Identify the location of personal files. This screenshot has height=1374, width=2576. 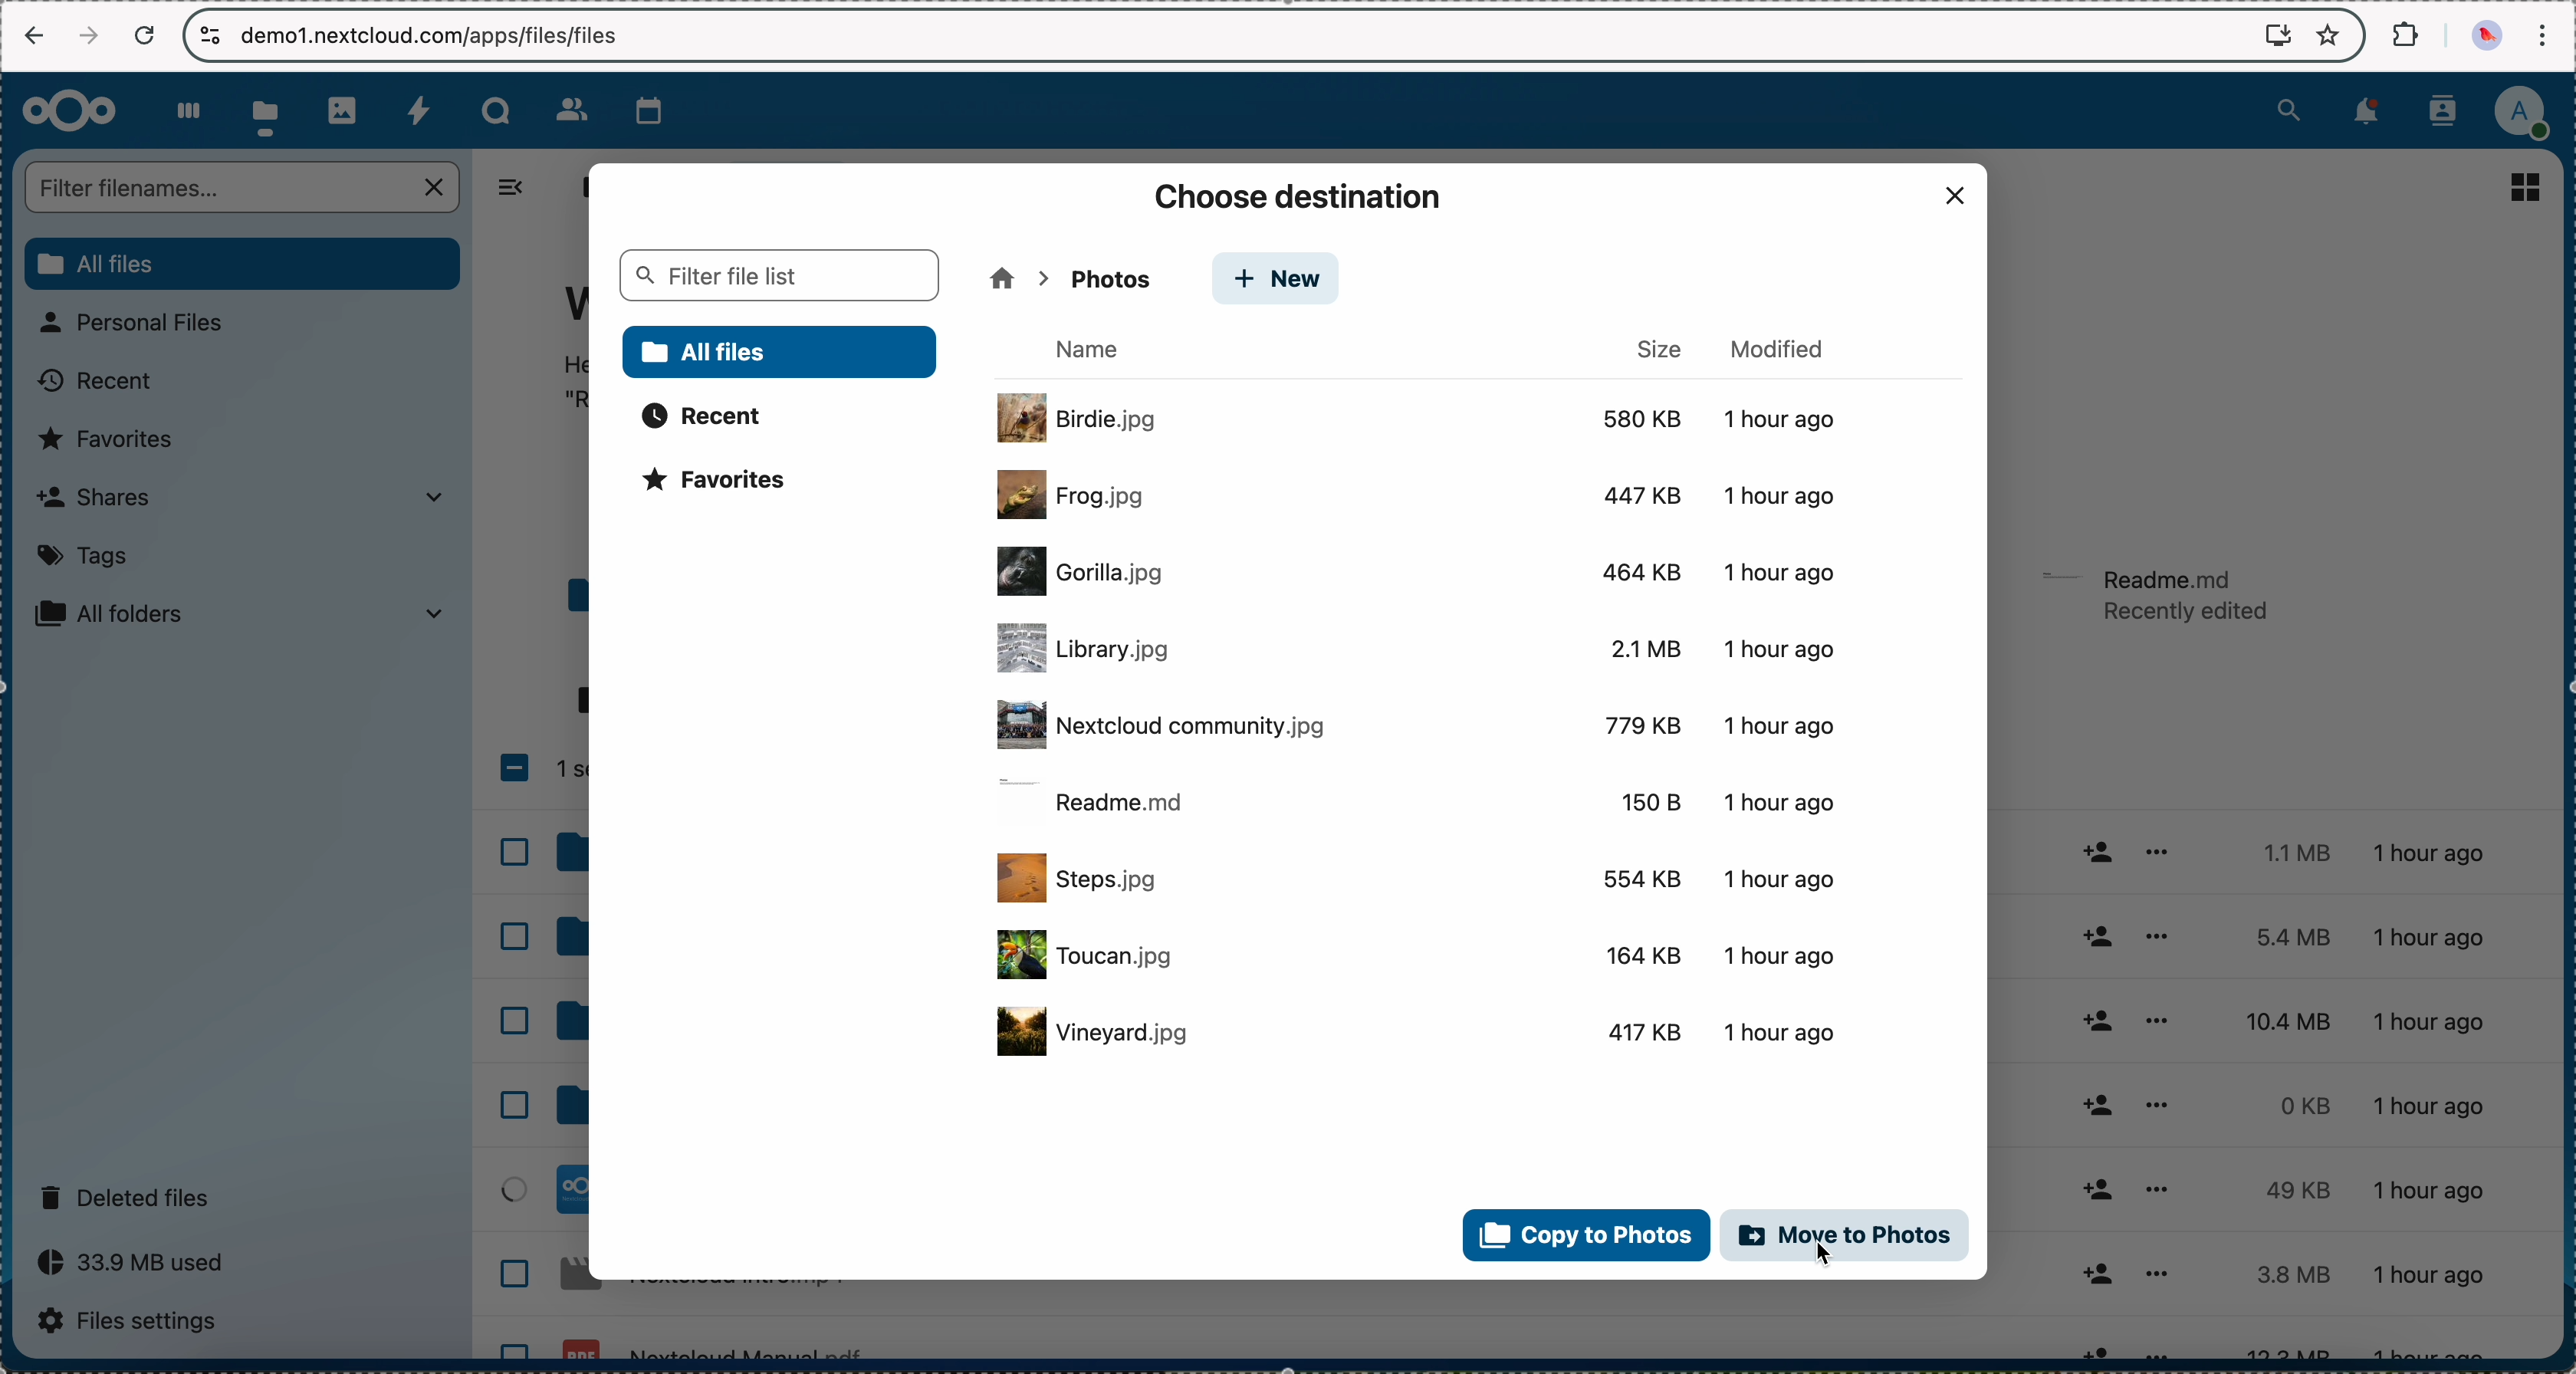
(143, 323).